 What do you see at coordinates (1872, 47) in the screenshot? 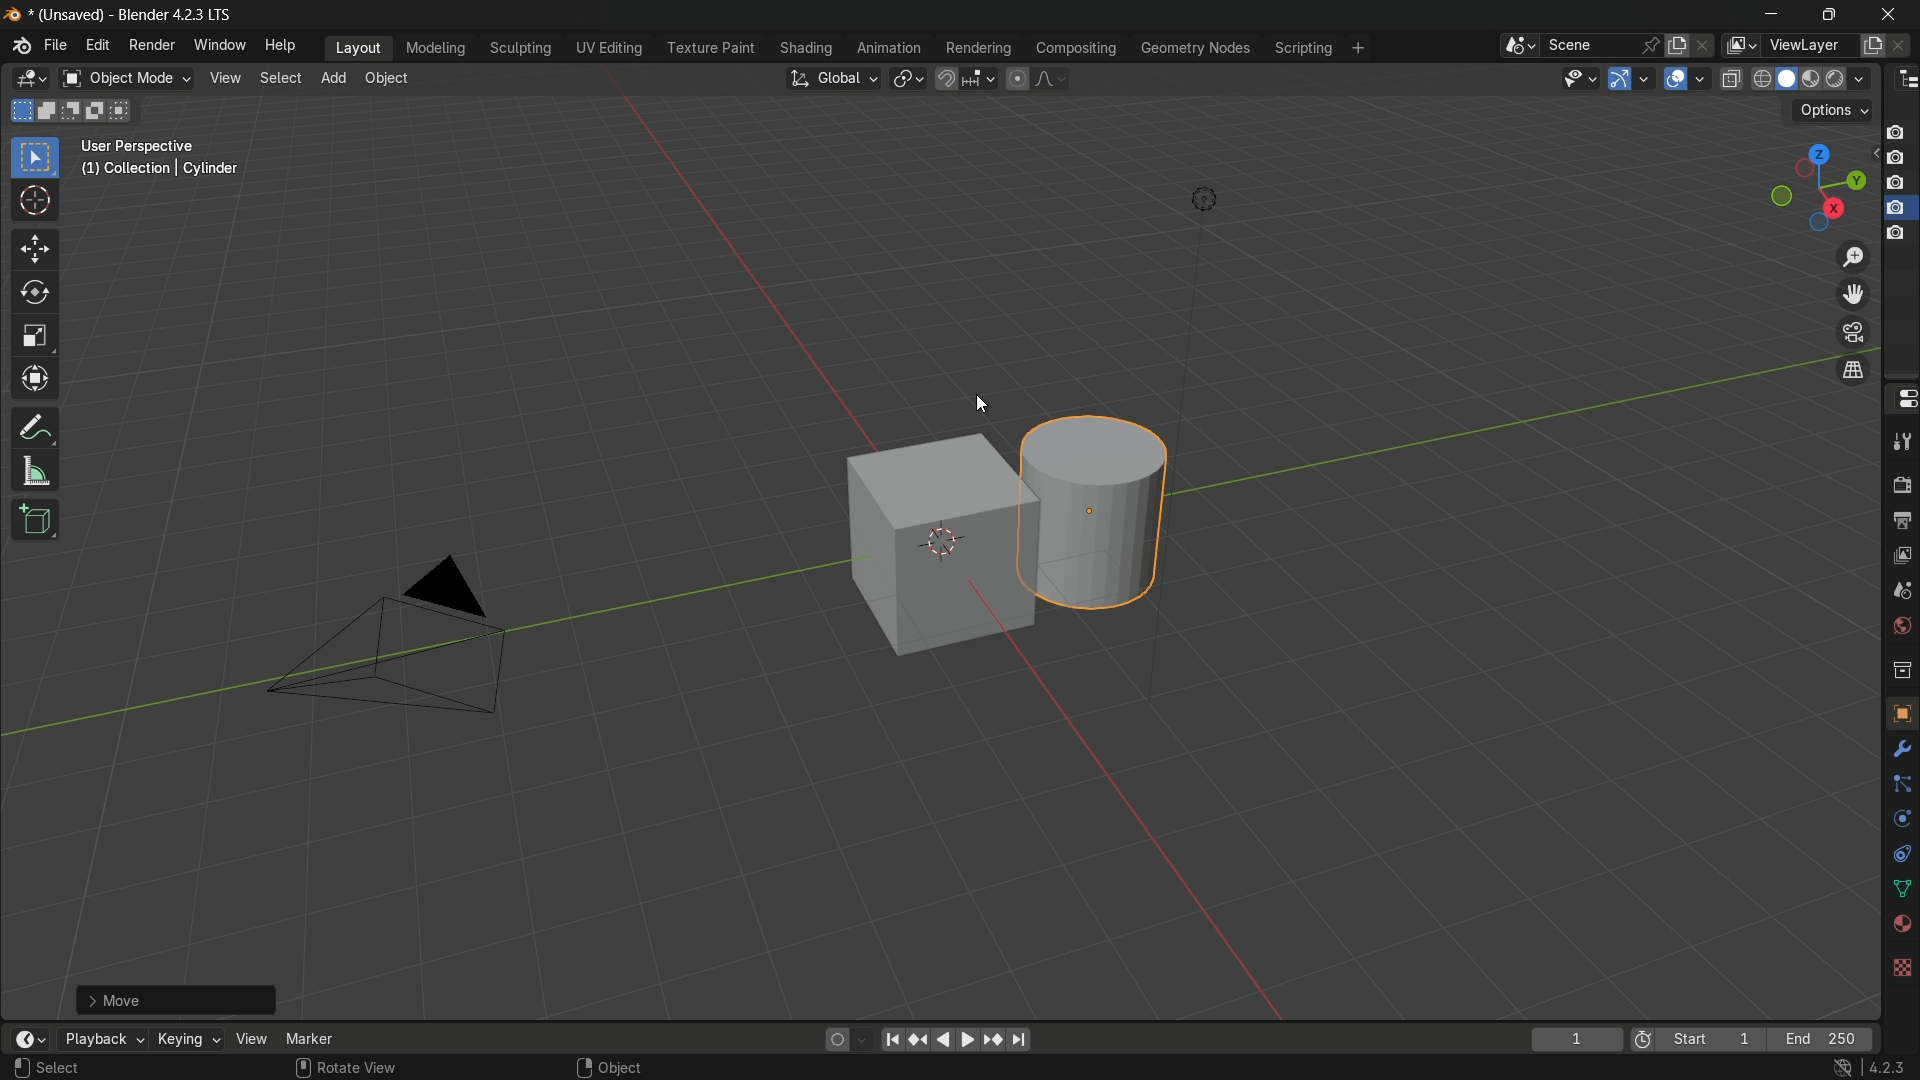
I see `add new layer` at bounding box center [1872, 47].